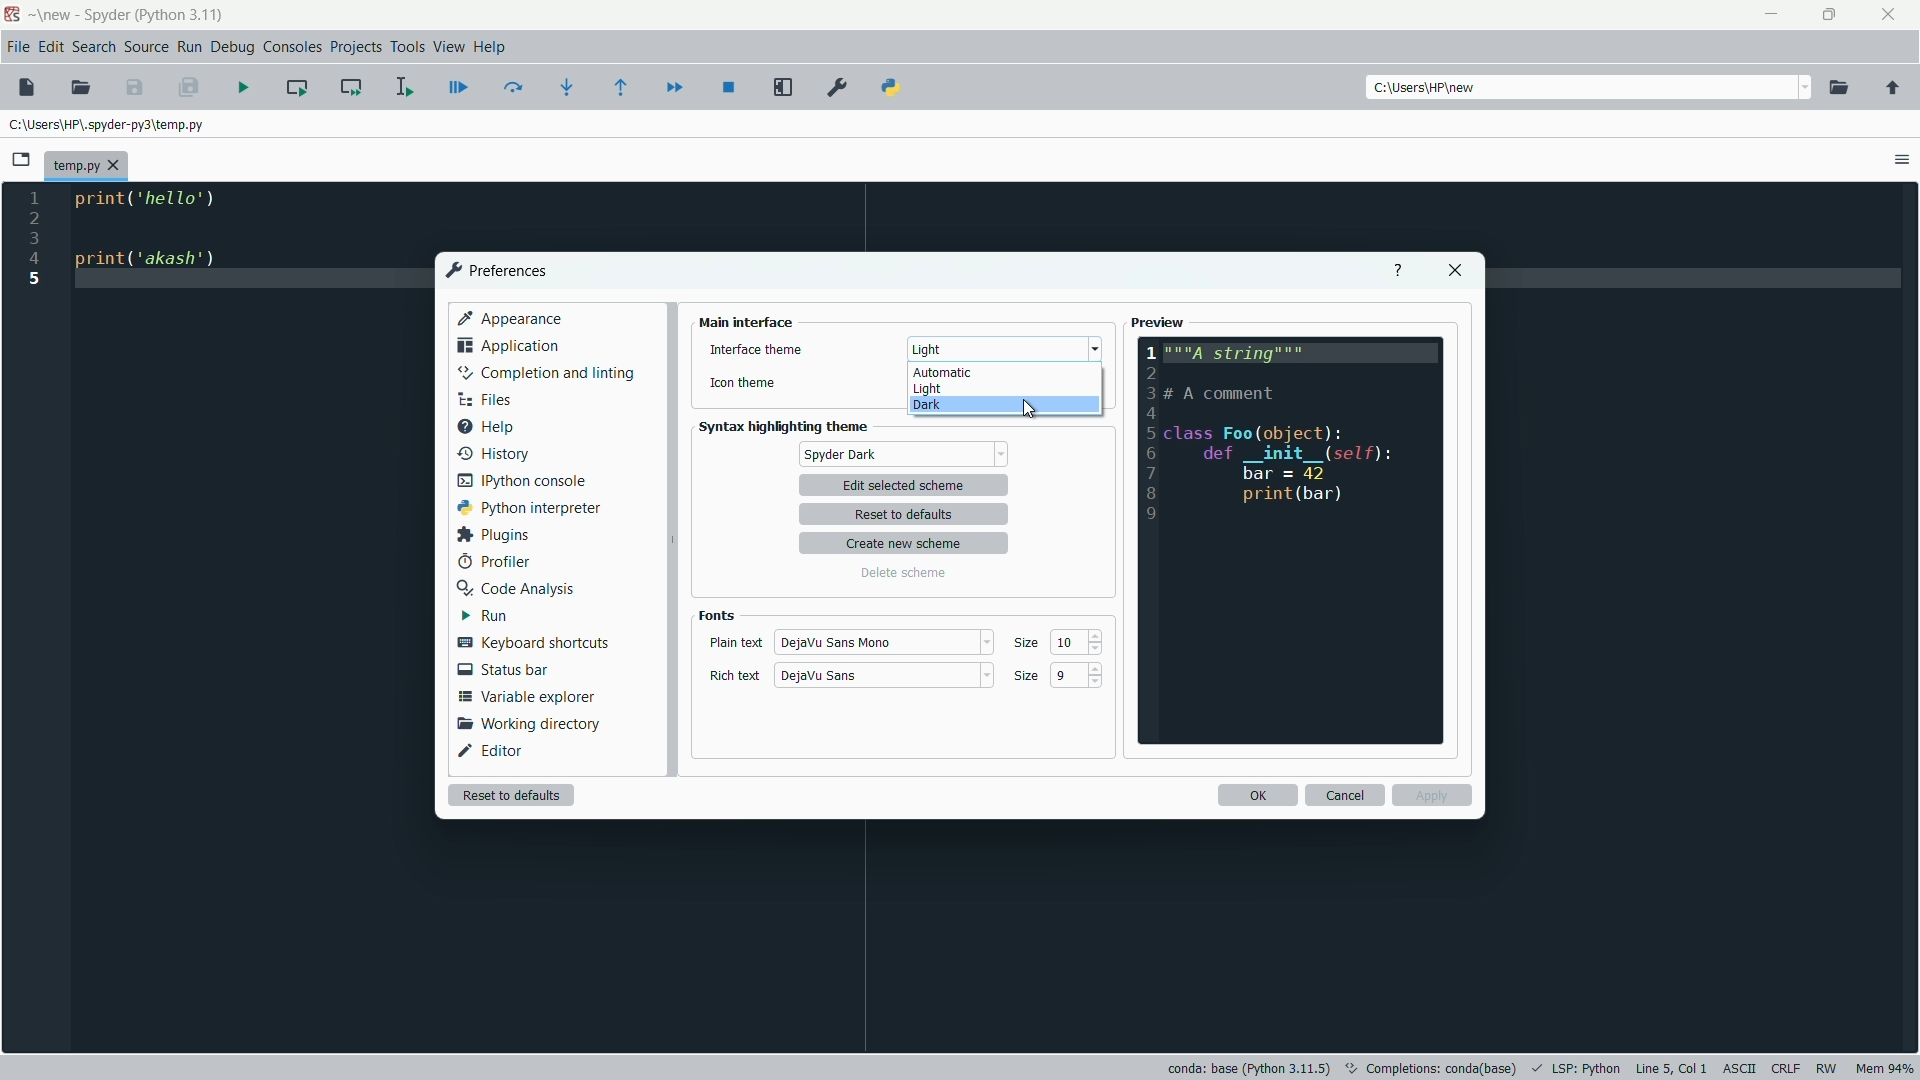 The image size is (1920, 1080). I want to click on options, so click(1901, 159).